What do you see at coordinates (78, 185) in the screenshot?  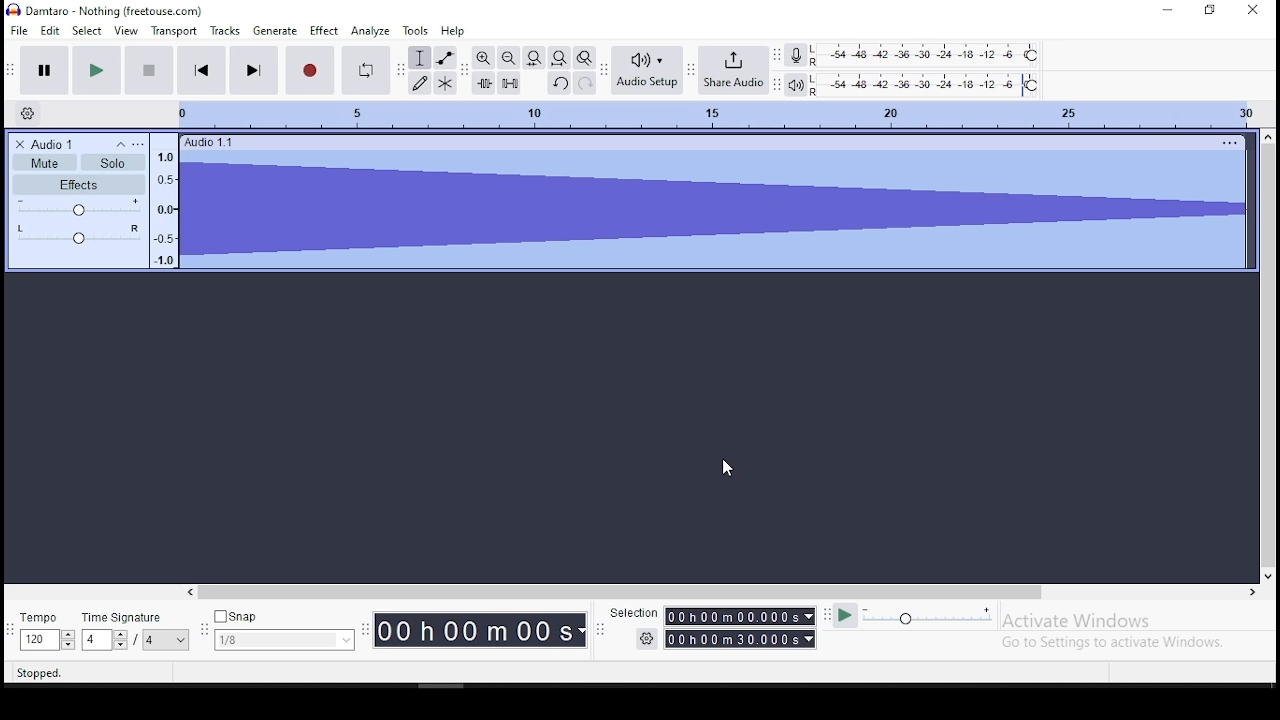 I see `effects` at bounding box center [78, 185].